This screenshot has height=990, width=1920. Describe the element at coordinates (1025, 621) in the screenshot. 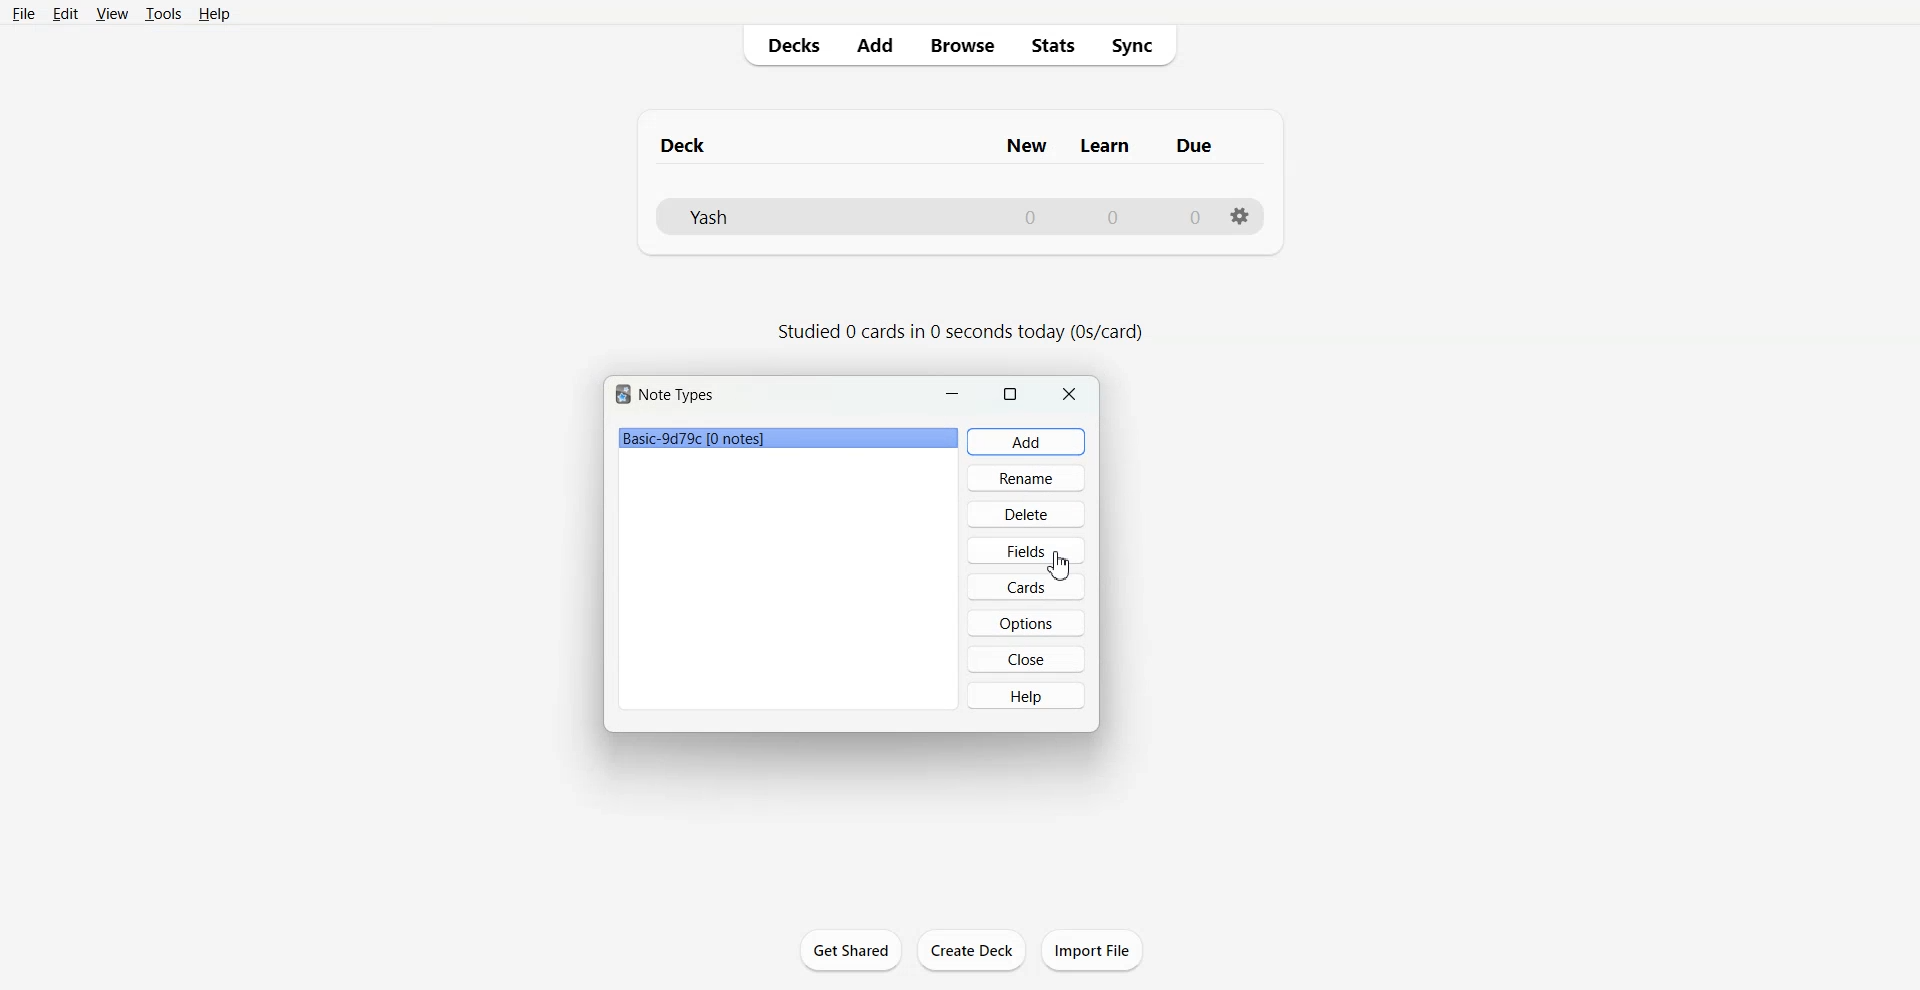

I see `Options` at that location.